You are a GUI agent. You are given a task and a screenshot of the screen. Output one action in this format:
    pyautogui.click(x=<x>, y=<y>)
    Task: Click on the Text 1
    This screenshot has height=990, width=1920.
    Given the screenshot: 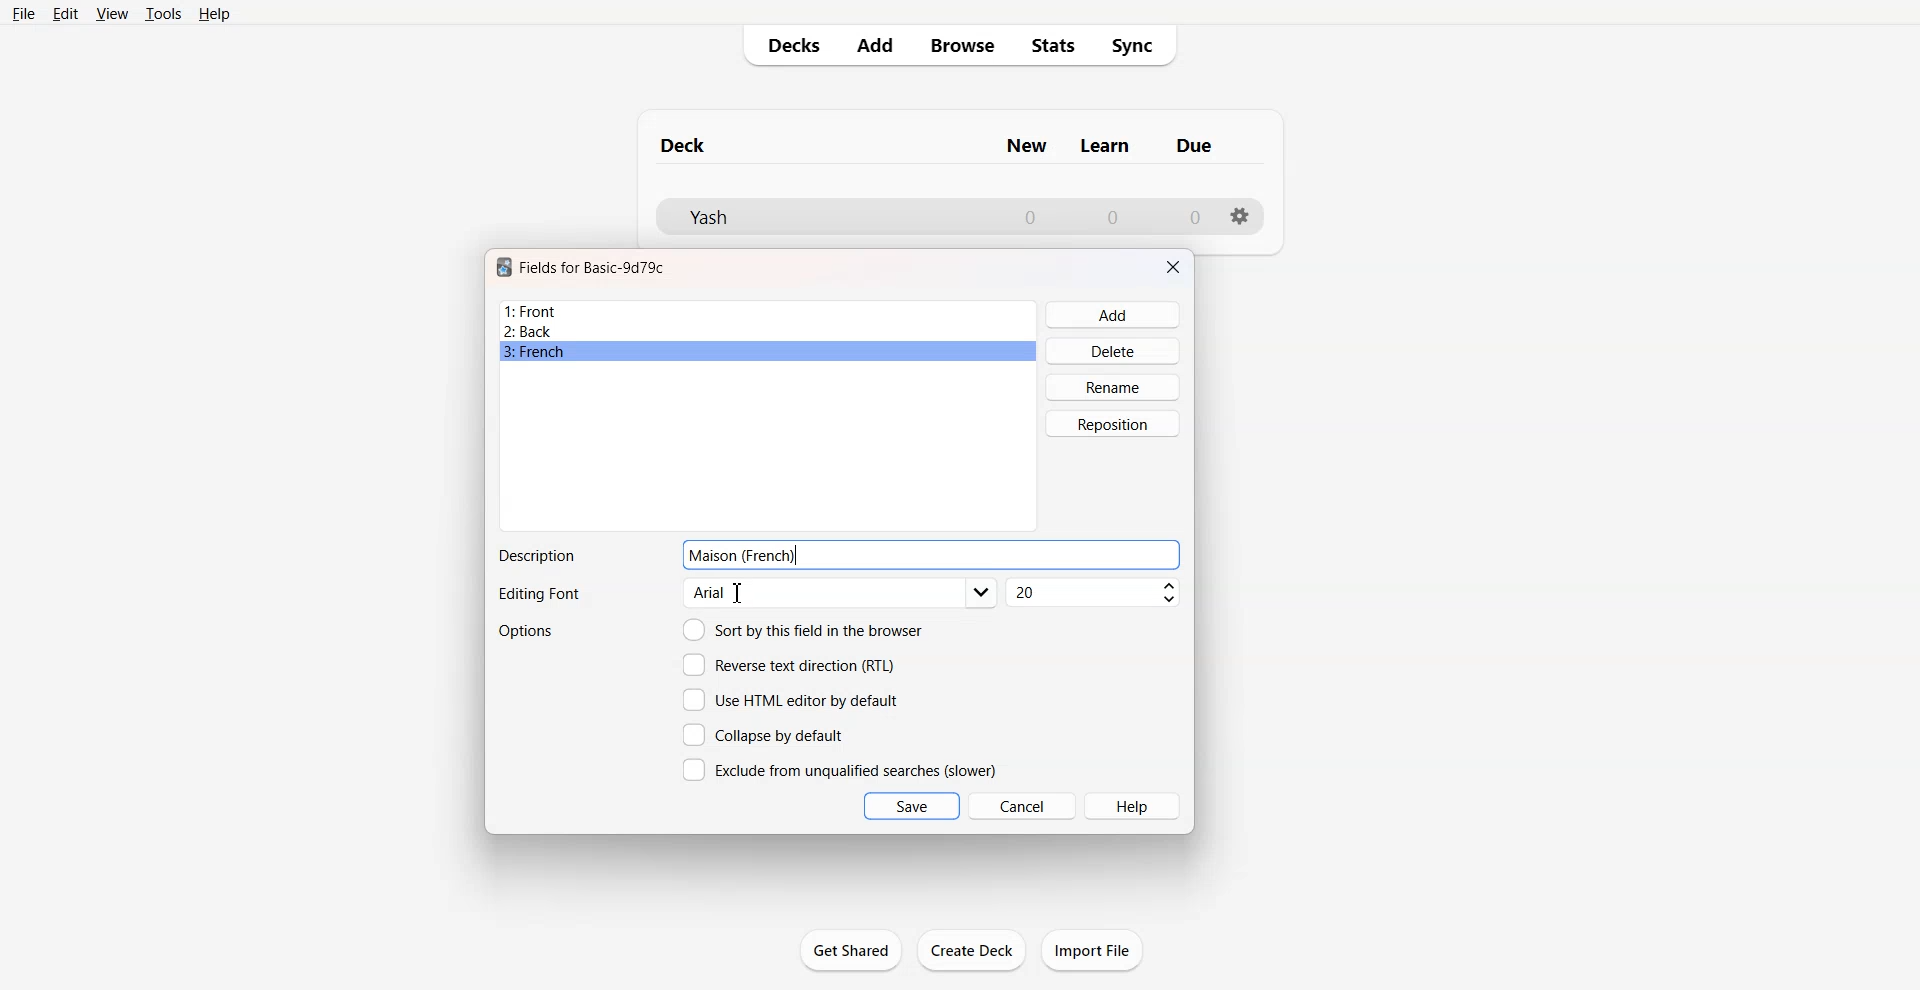 What is the action you would take?
    pyautogui.click(x=684, y=145)
    